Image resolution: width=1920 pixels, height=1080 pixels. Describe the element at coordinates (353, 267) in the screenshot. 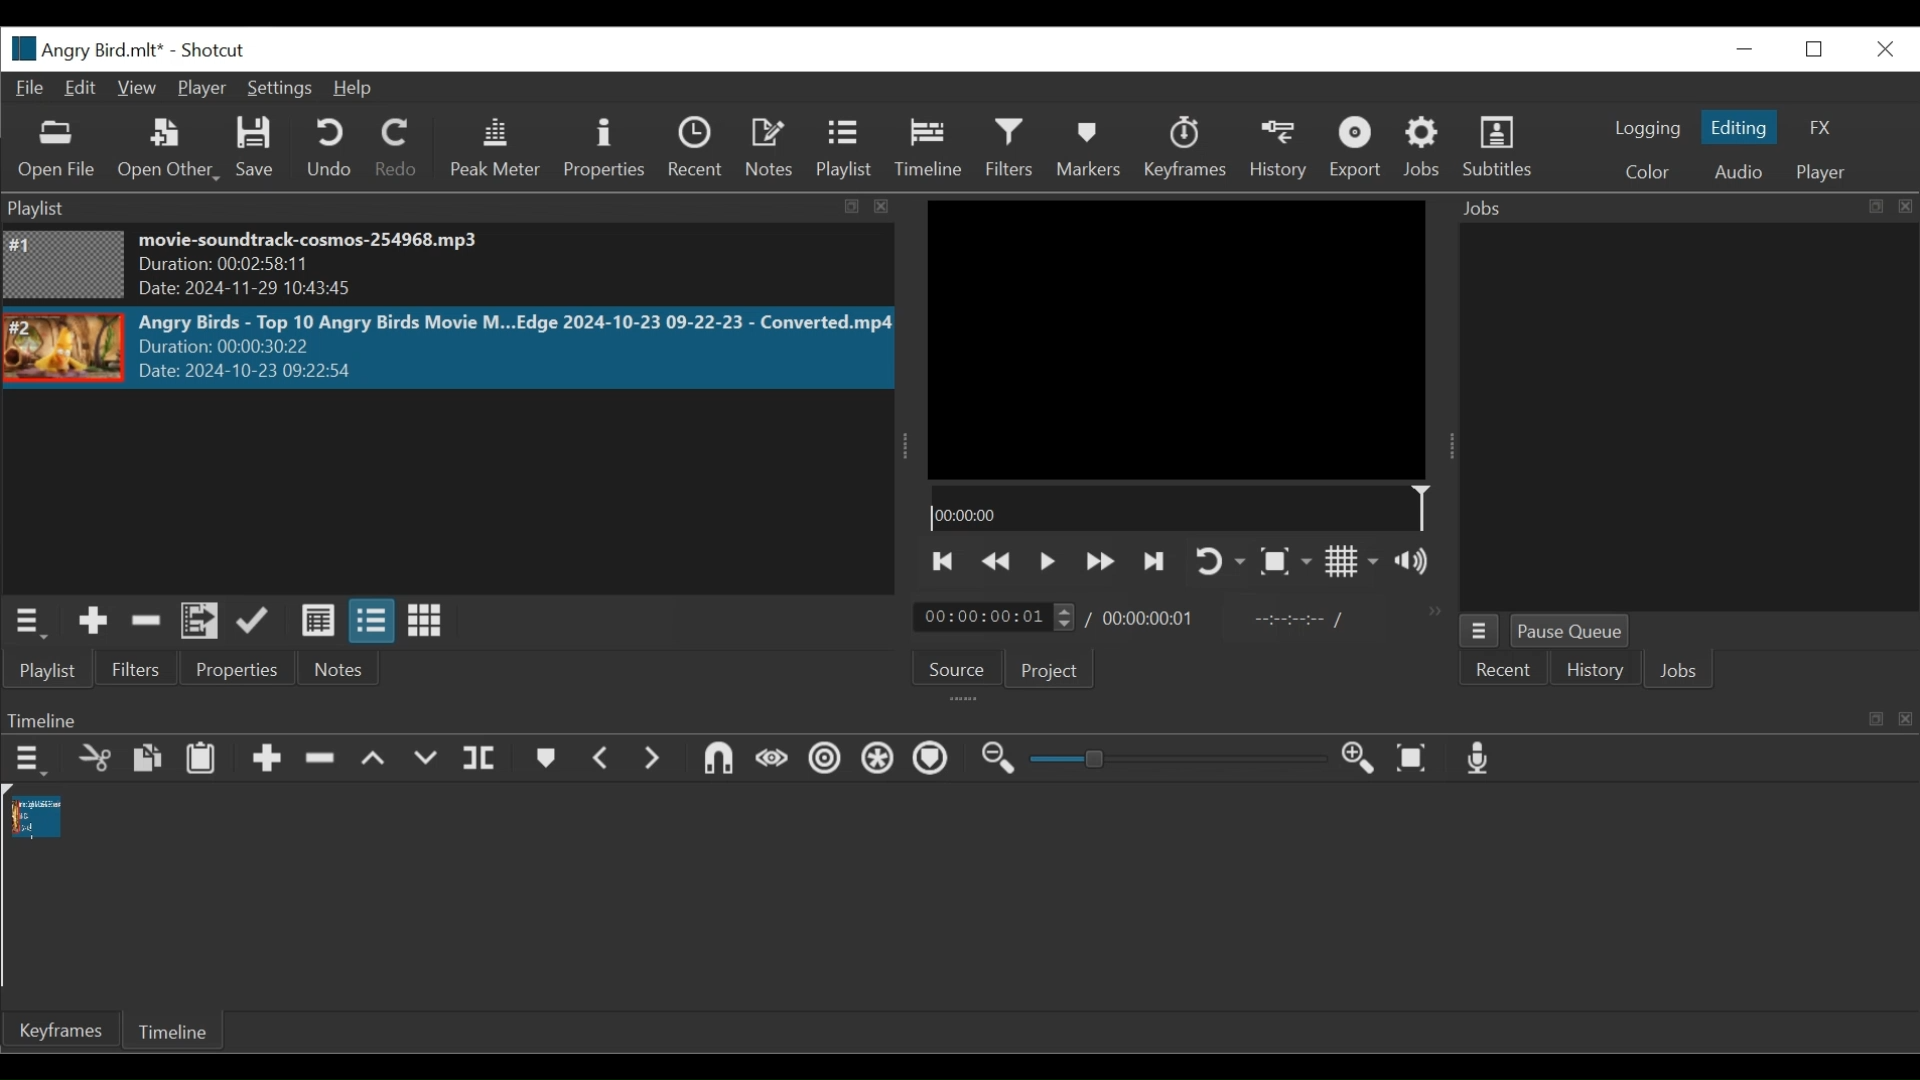

I see `movie-soundtrack-cosmos-254968.mp3
Duration: 00:02:58:11
Date: 2024-11-29 10:43:45` at that location.